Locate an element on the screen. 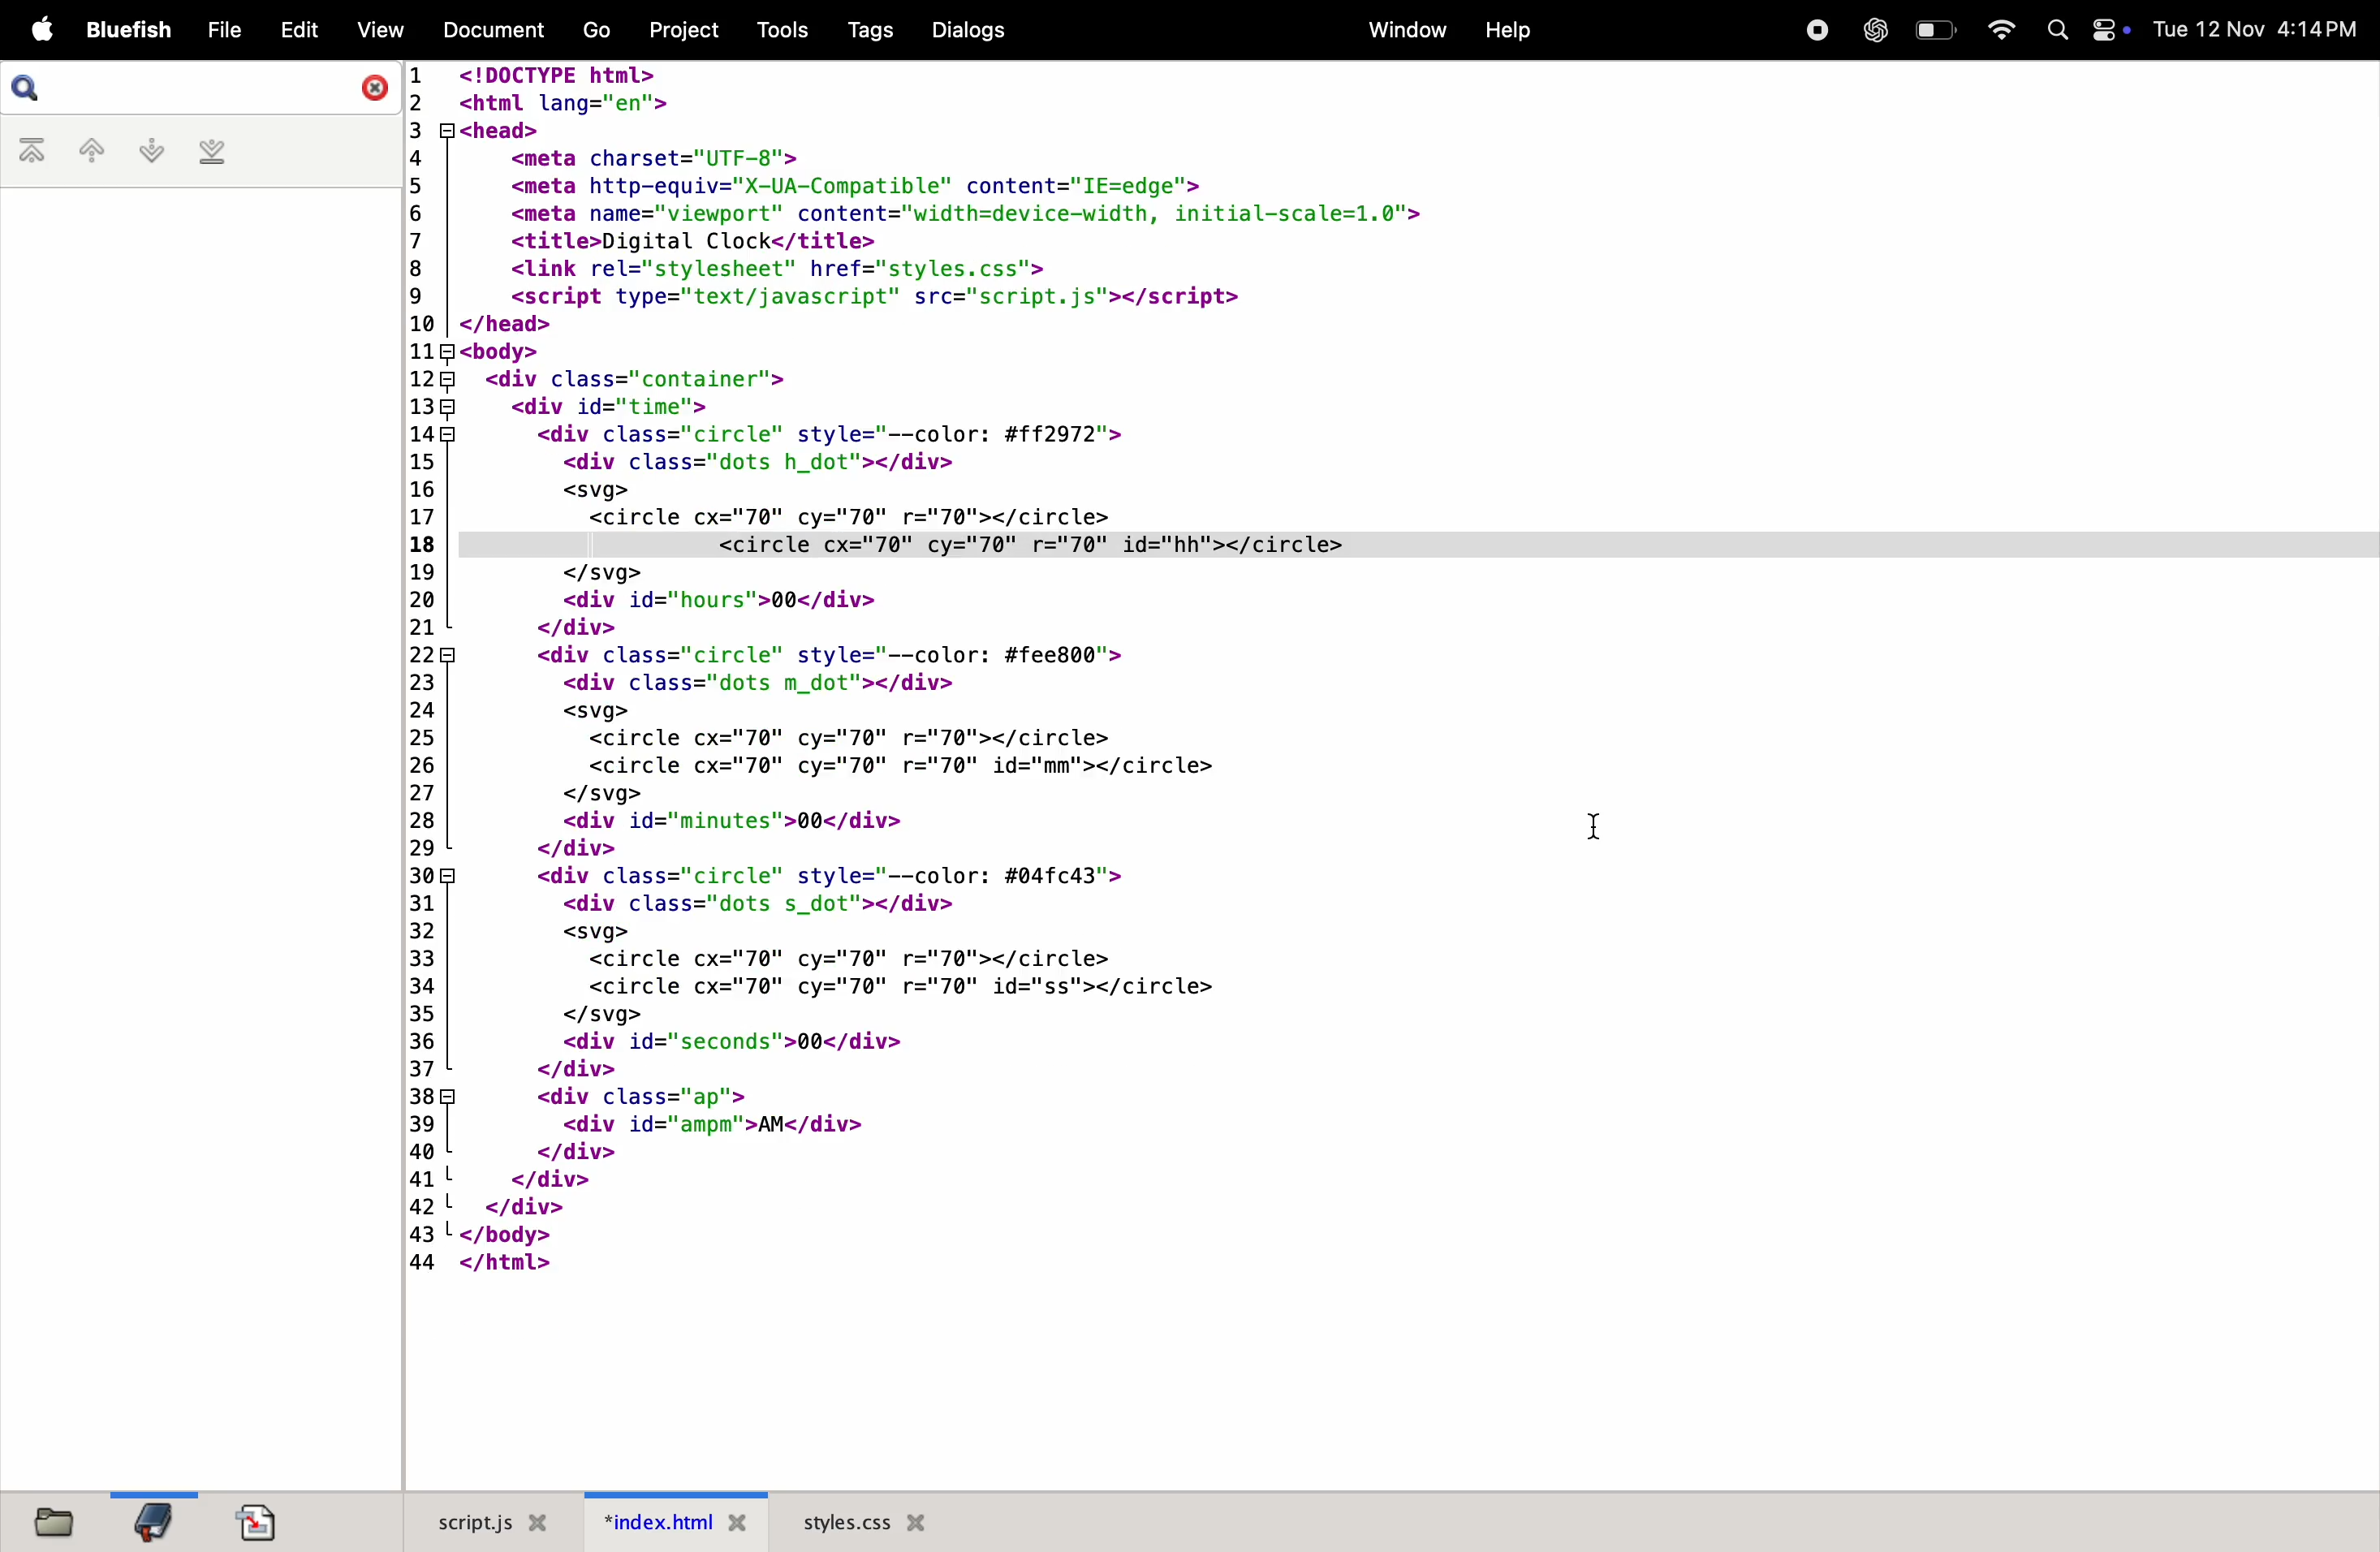 This screenshot has height=1552, width=2380. next bookmark is located at coordinates (146, 151).